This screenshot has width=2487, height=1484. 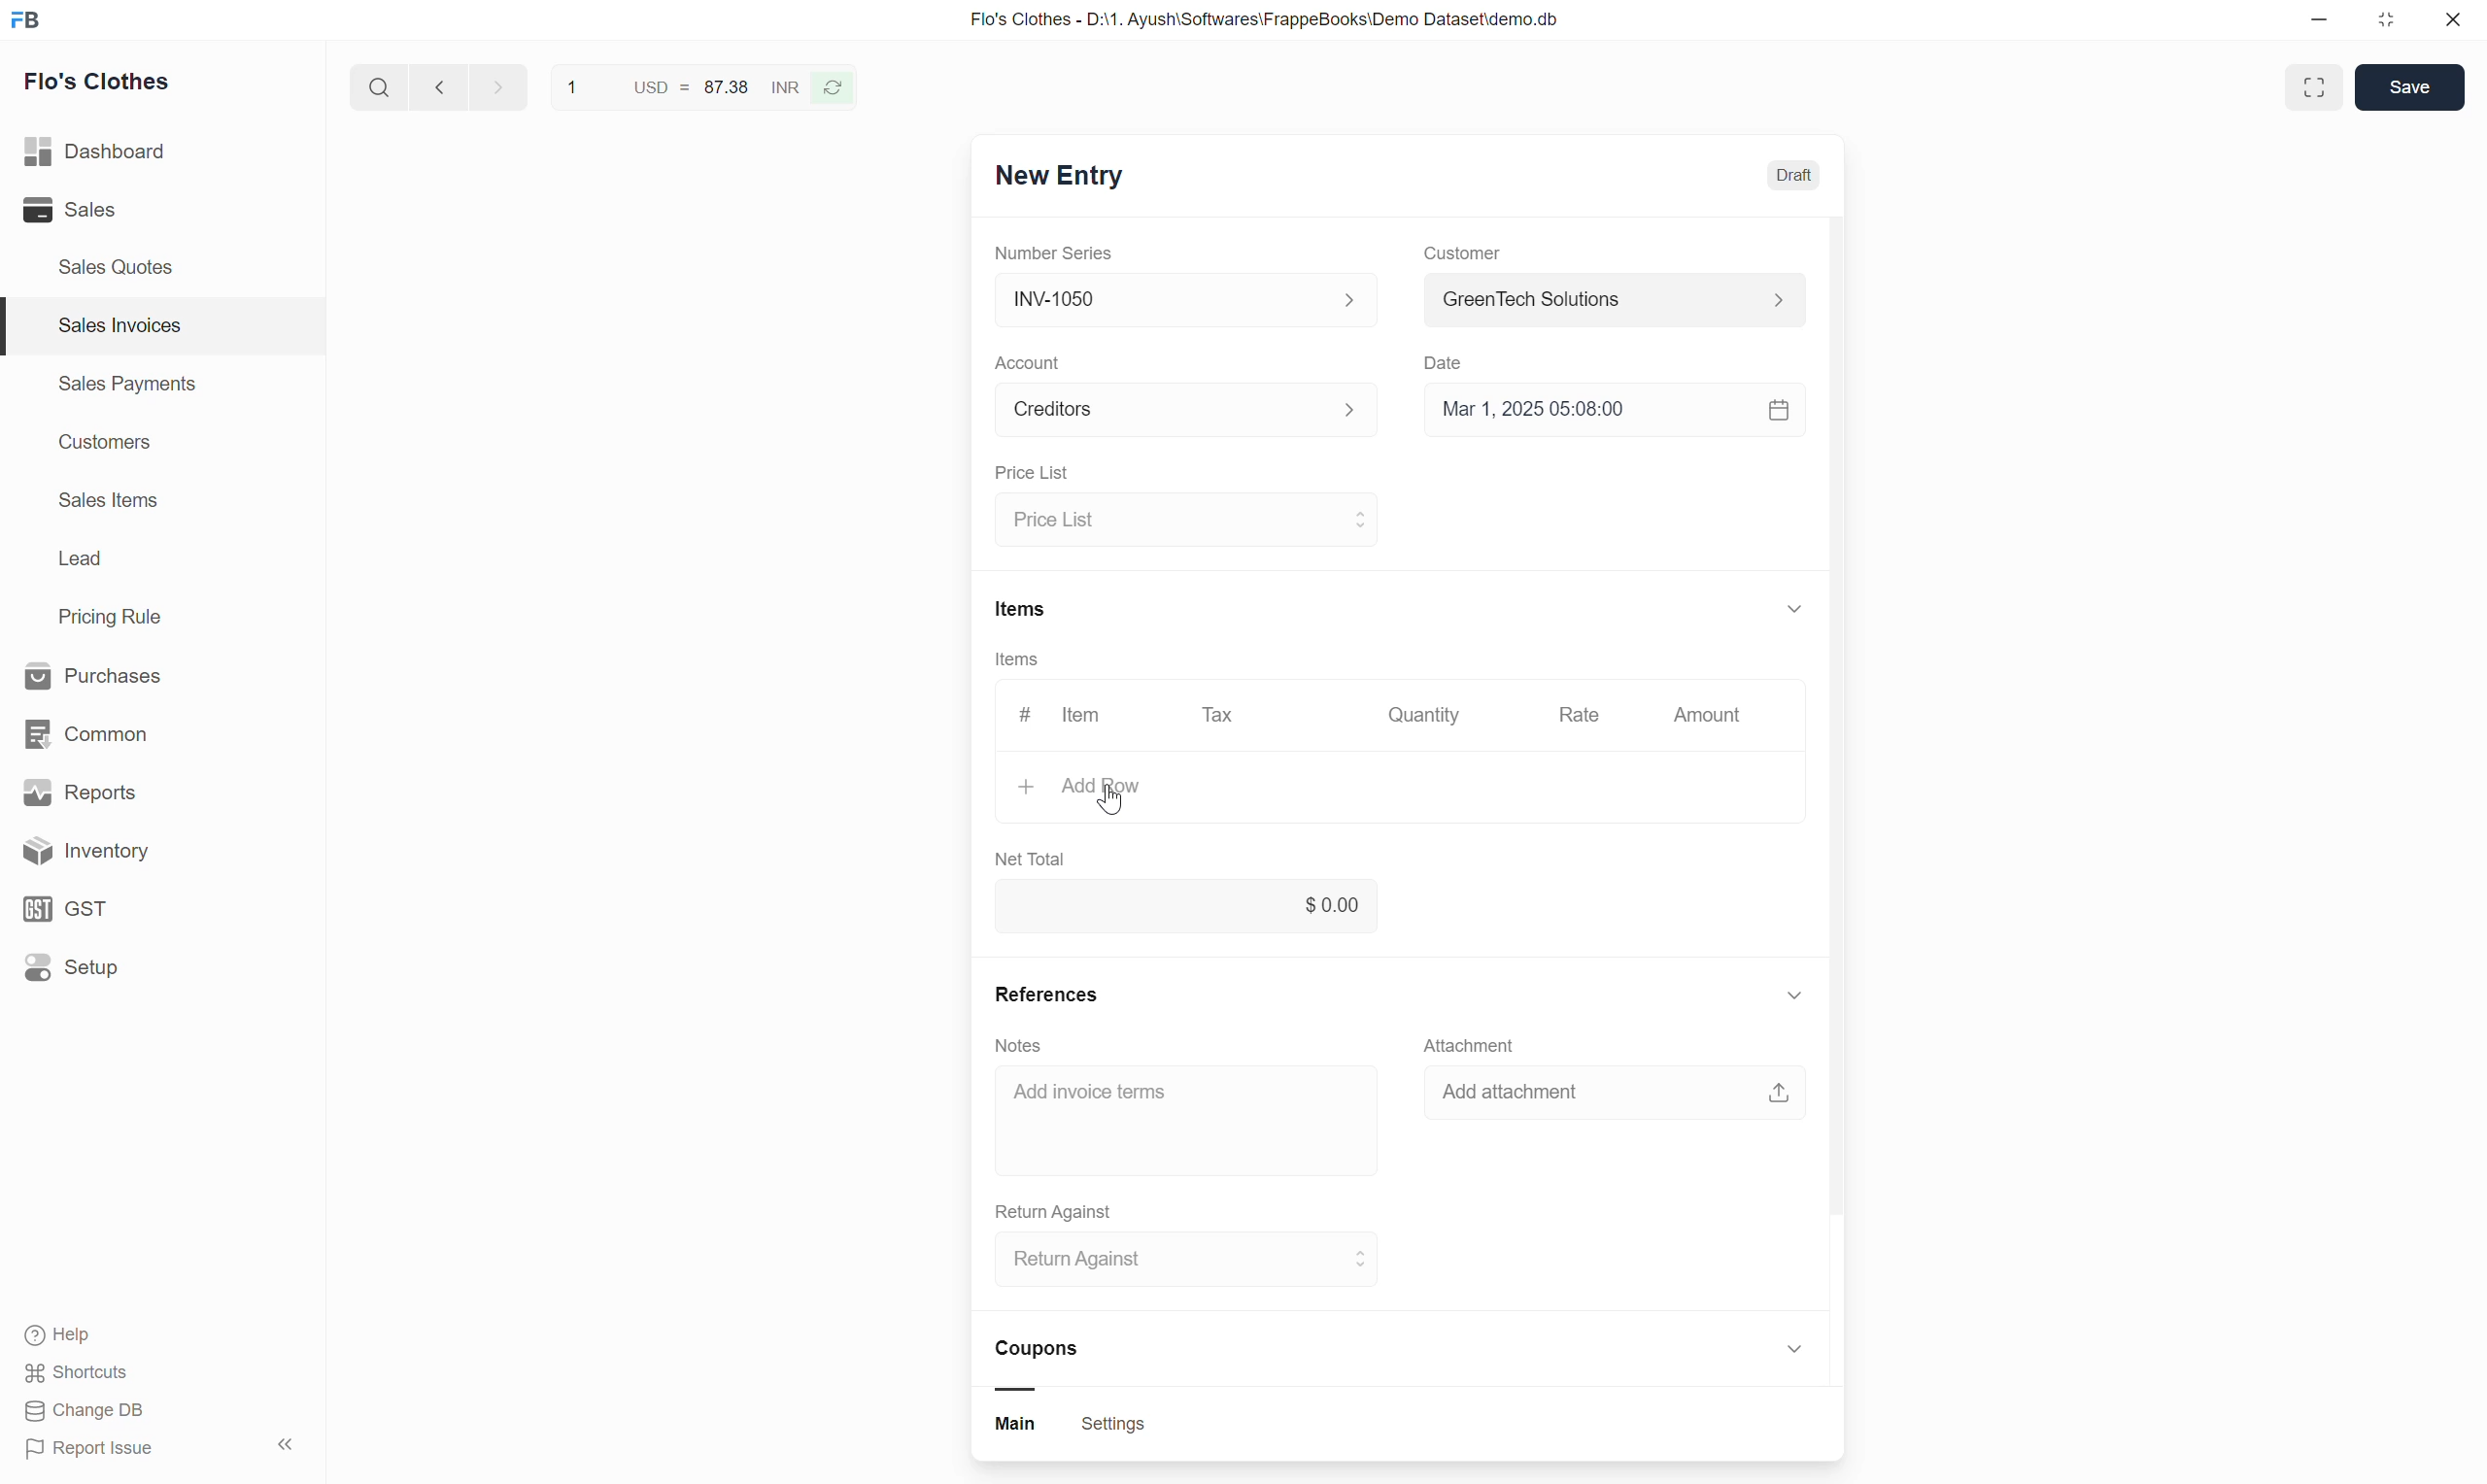 What do you see at coordinates (1056, 255) in the screenshot?
I see `Number Series` at bounding box center [1056, 255].